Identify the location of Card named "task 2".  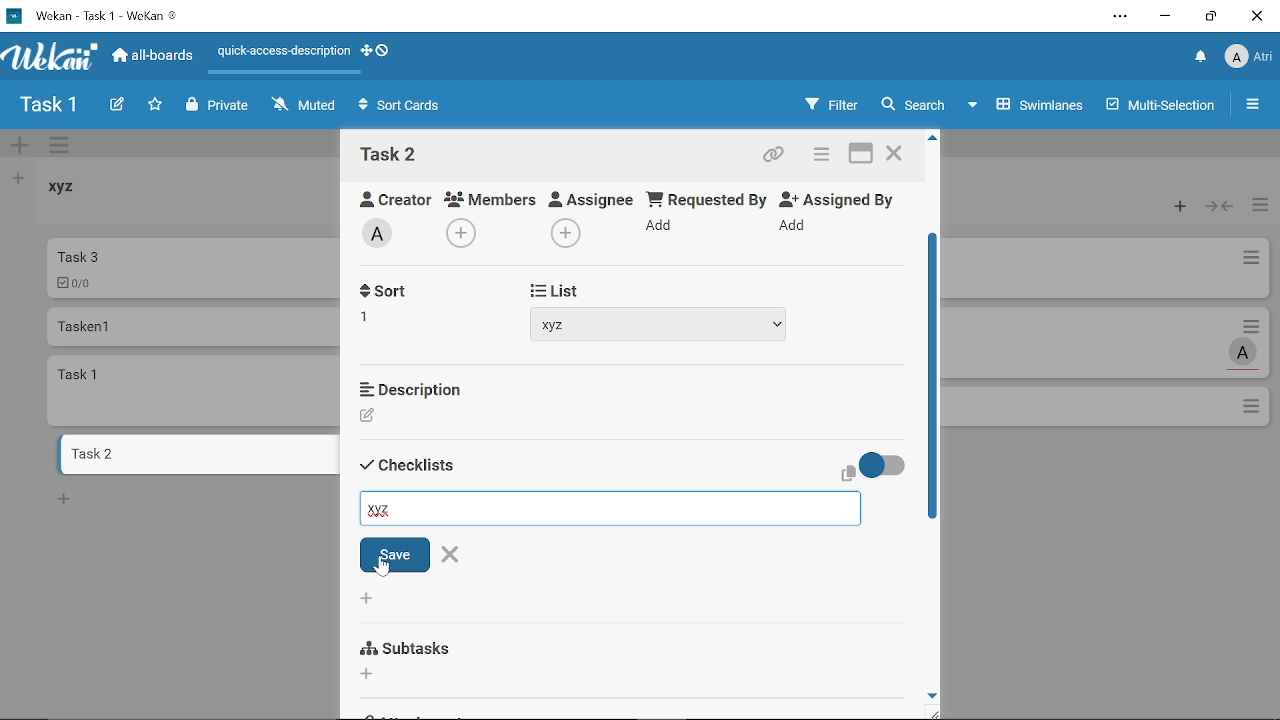
(196, 454).